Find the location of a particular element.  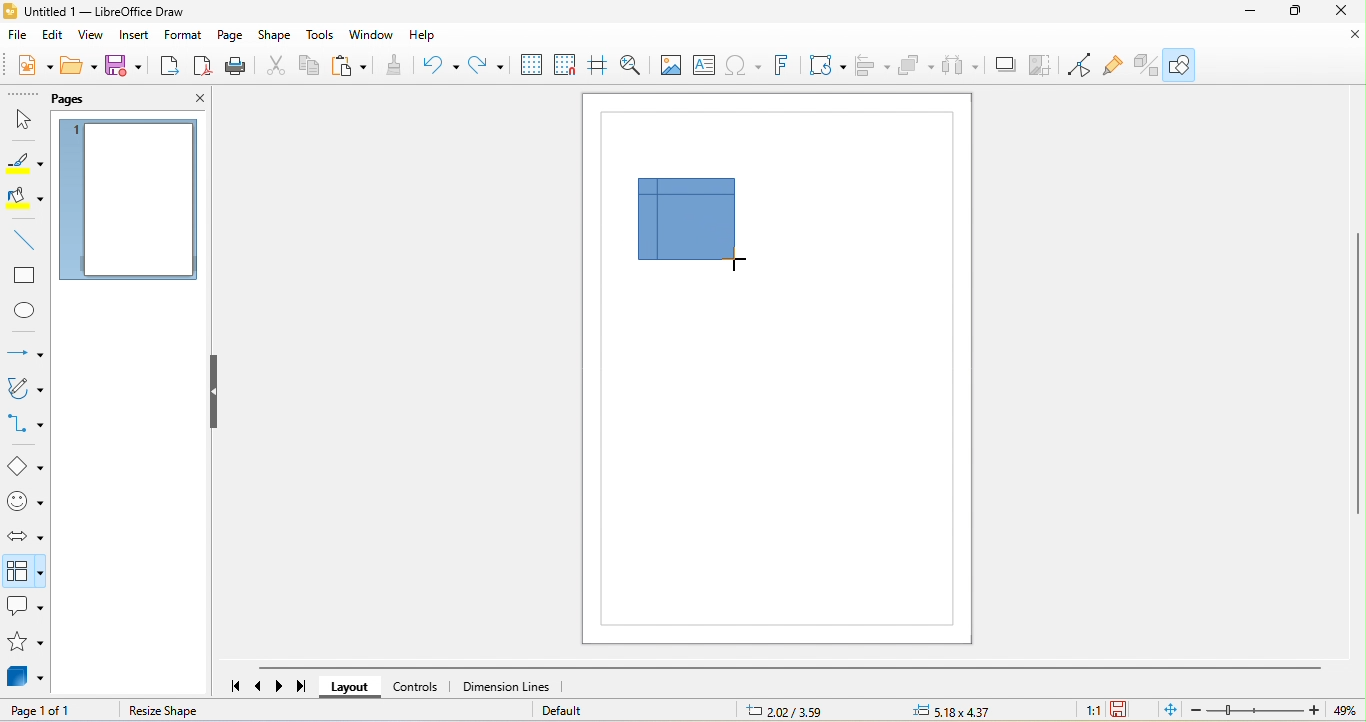

fill color is located at coordinates (23, 198).